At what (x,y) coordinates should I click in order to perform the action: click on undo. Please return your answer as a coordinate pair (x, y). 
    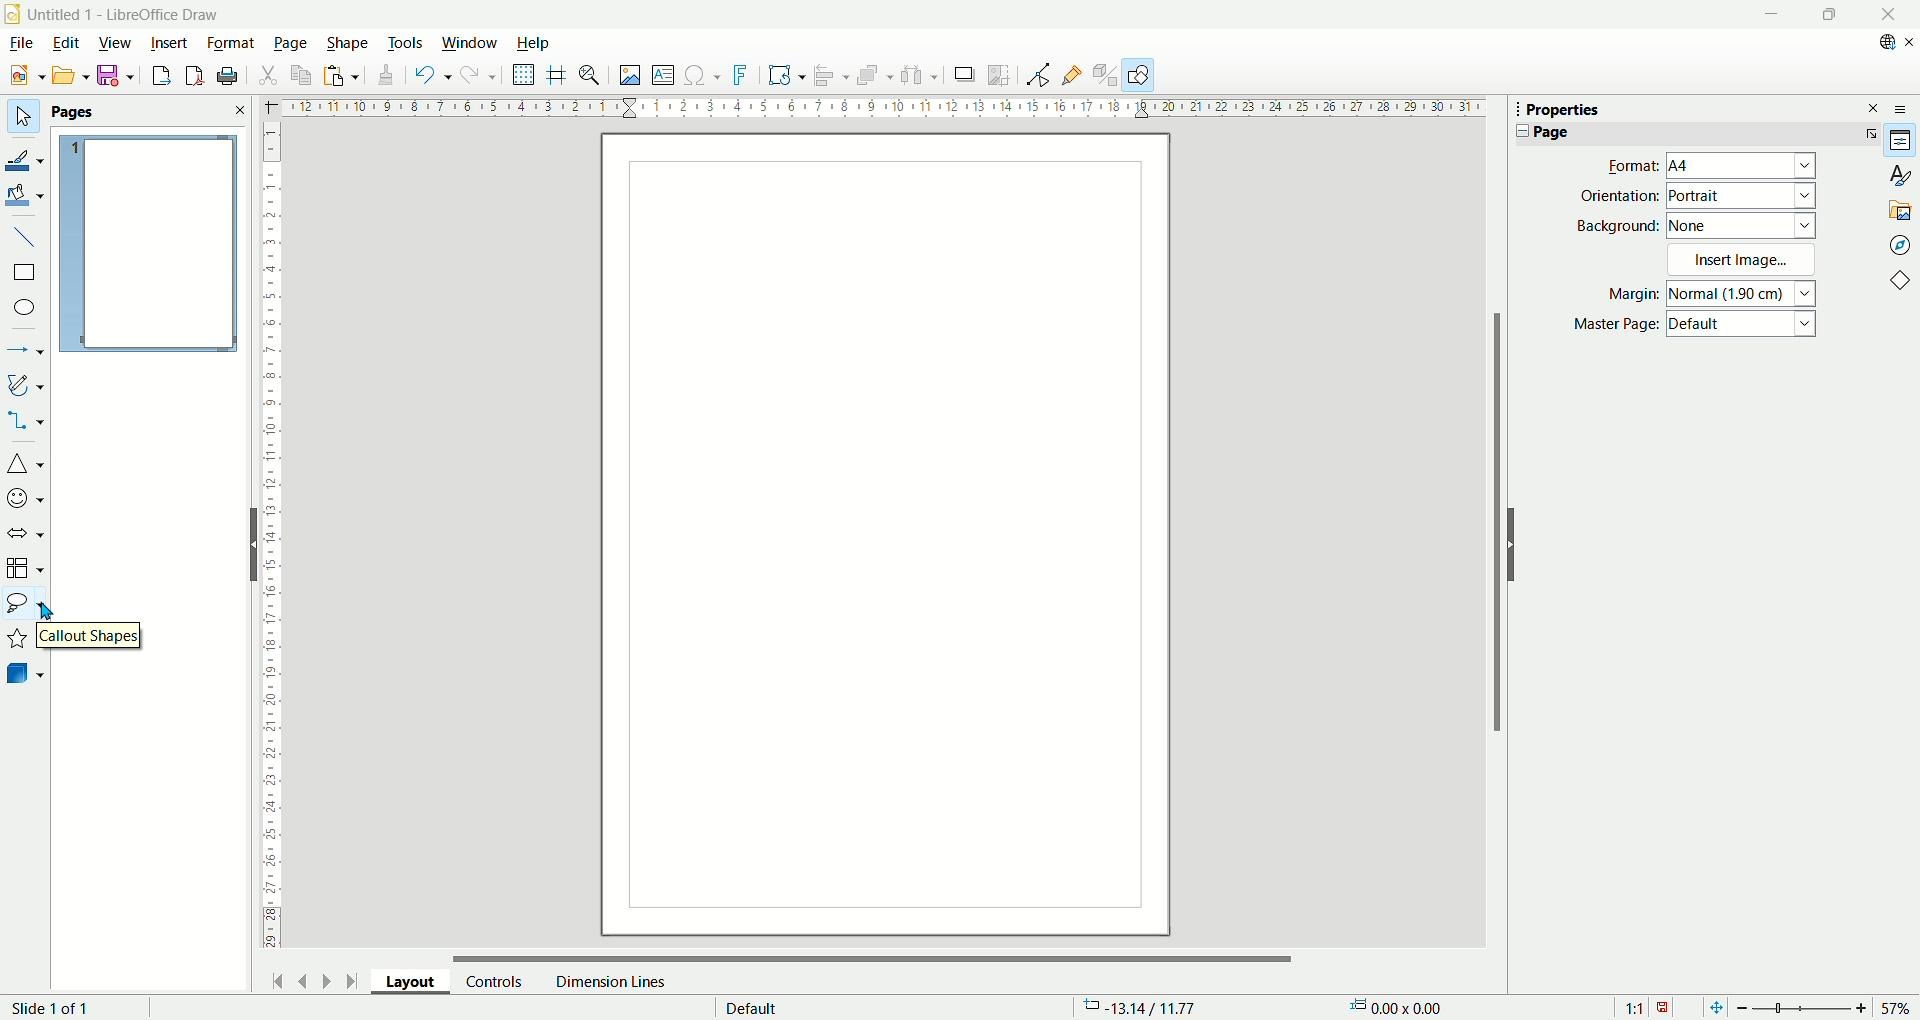
    Looking at the image, I should click on (429, 75).